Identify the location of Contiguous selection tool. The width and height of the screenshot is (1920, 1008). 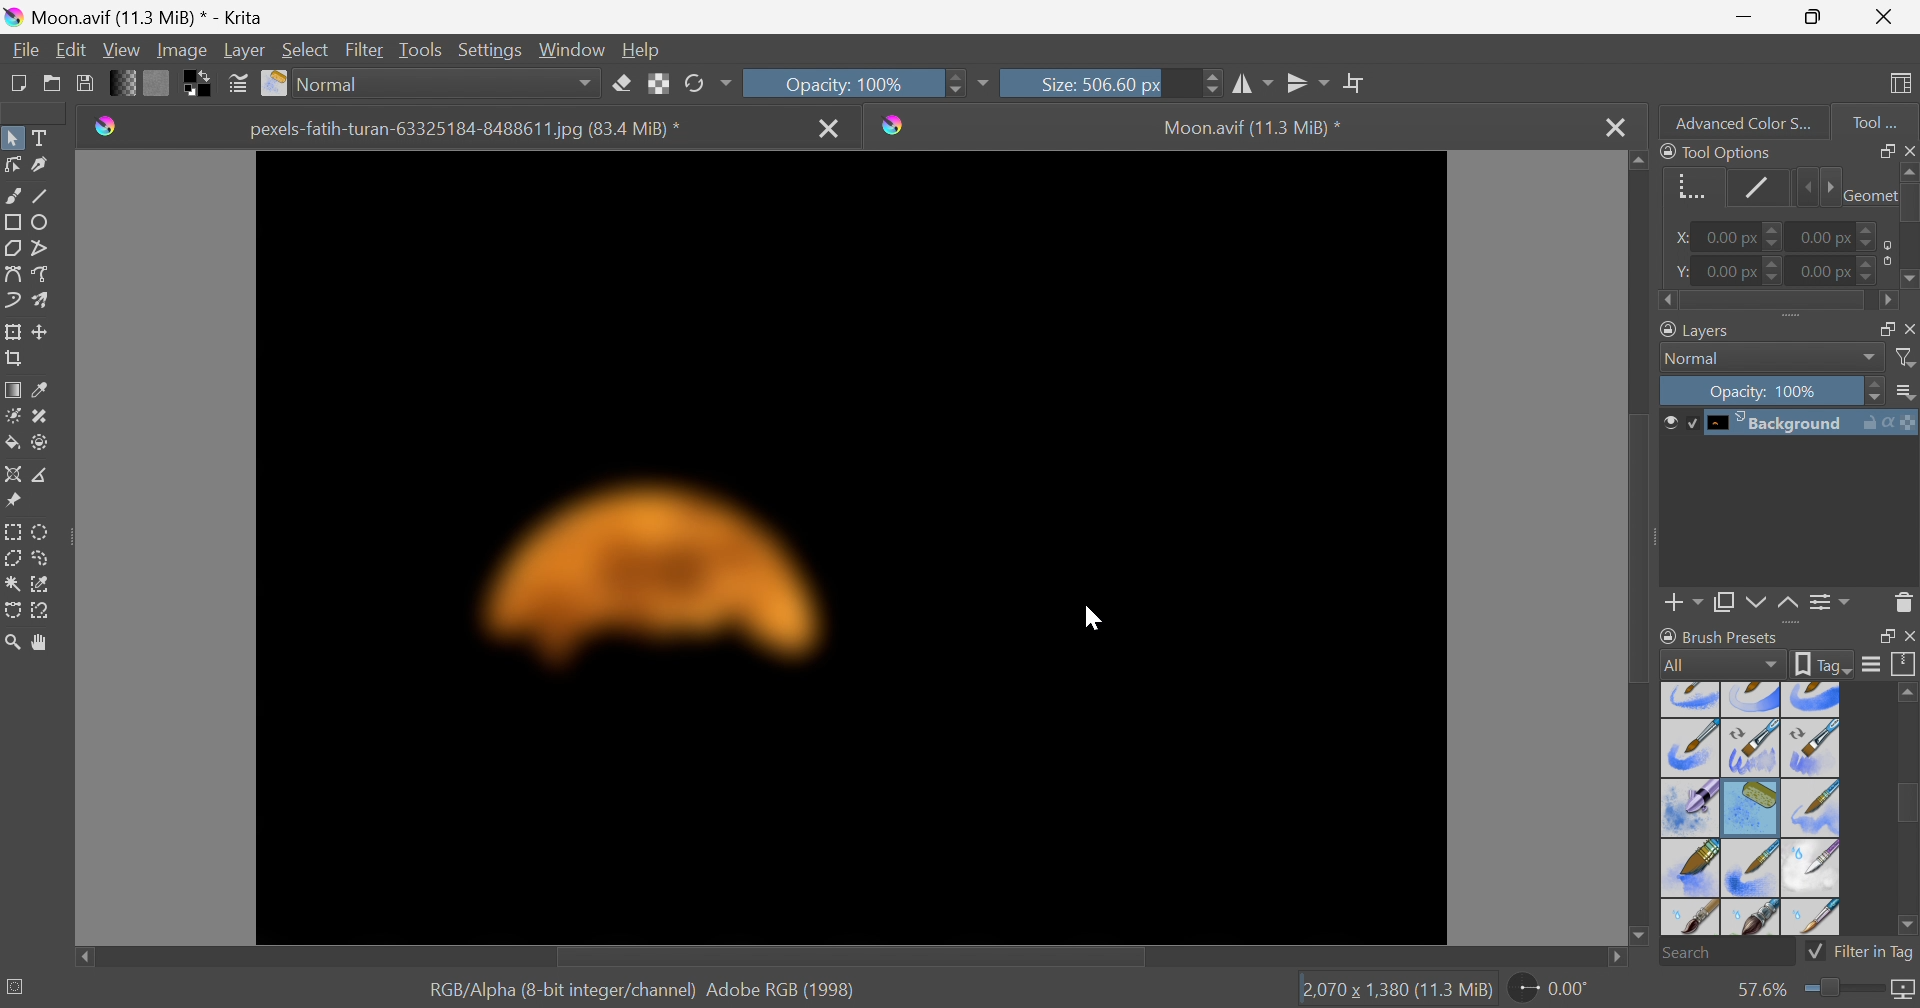
(13, 585).